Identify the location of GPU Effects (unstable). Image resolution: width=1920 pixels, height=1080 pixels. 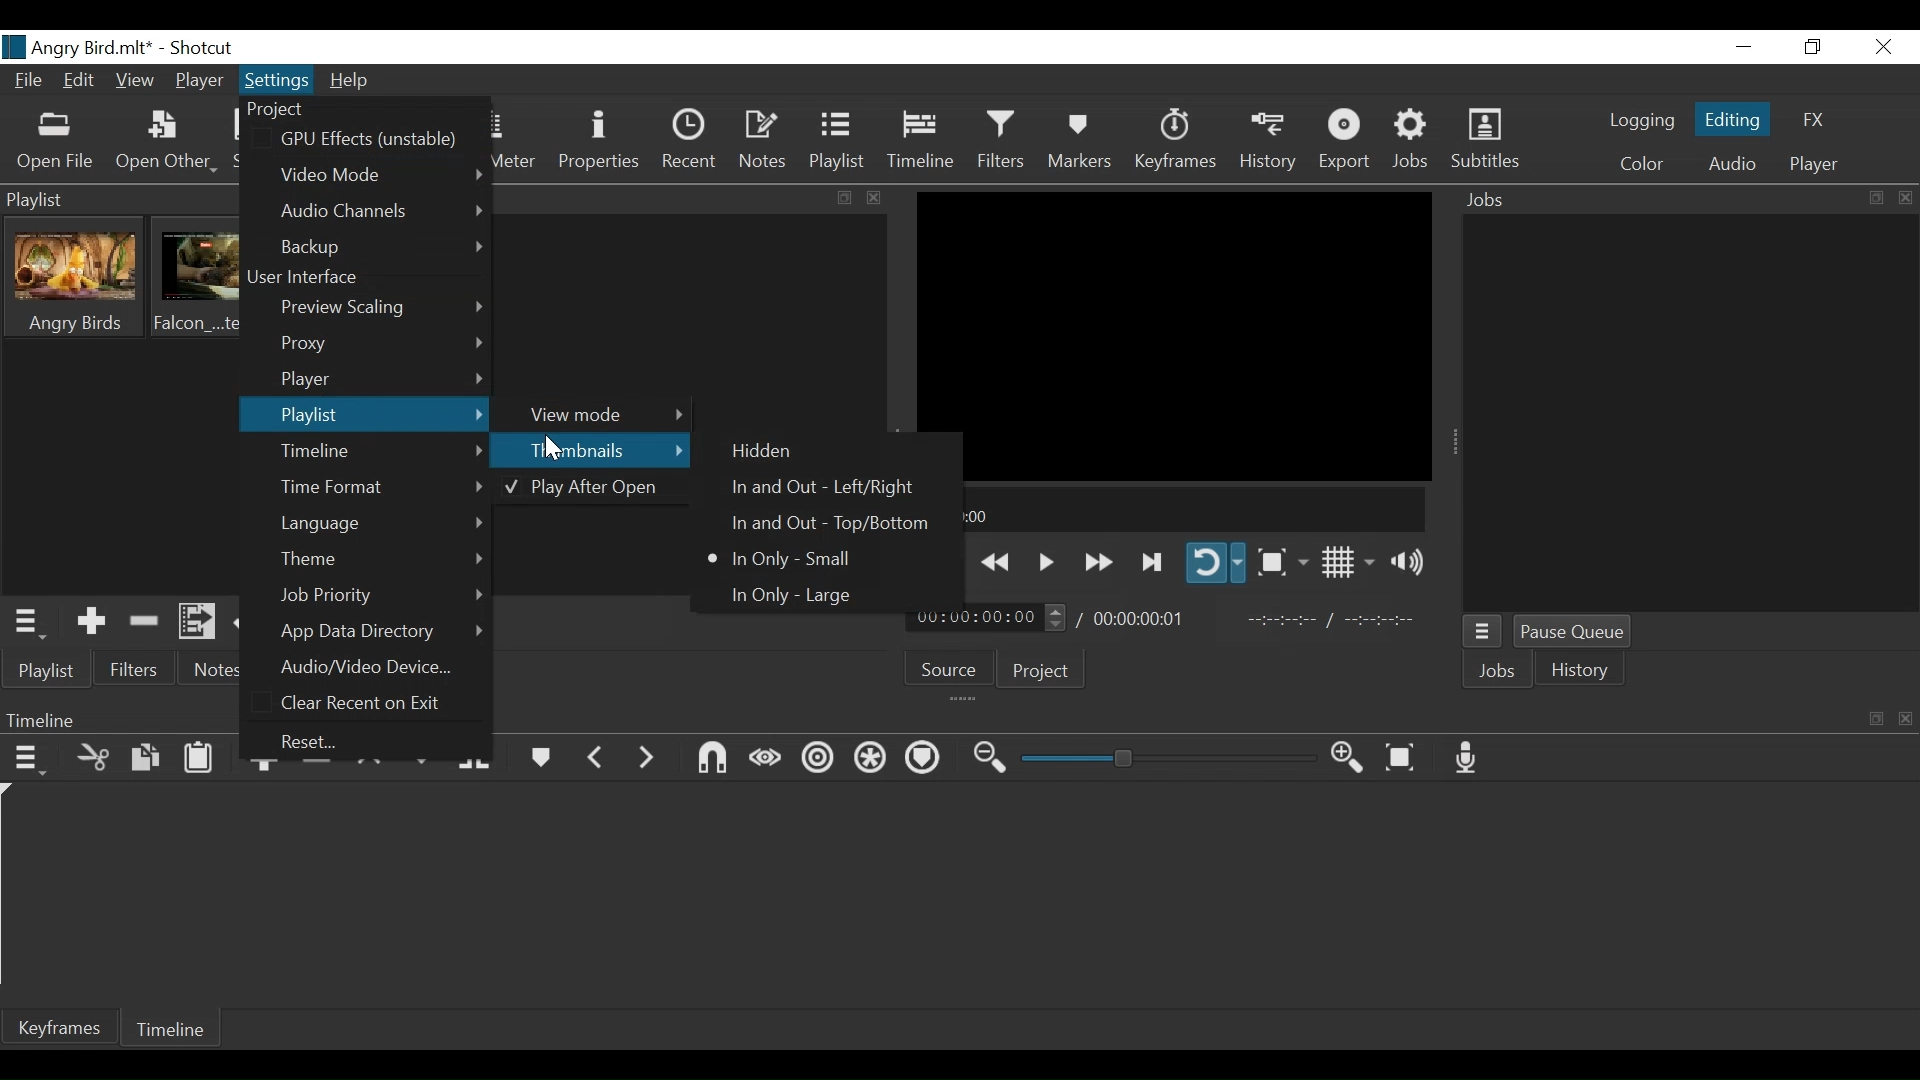
(374, 138).